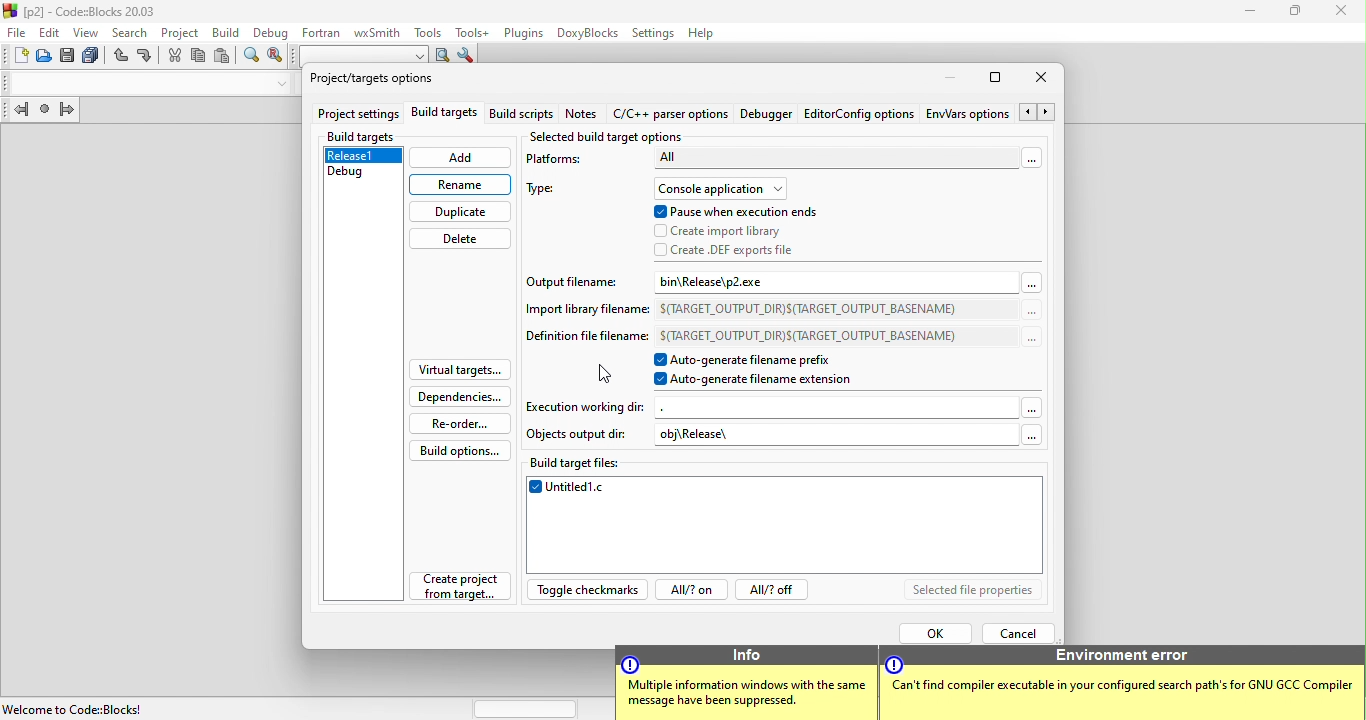 Image resolution: width=1366 pixels, height=720 pixels. What do you see at coordinates (1030, 338) in the screenshot?
I see `more` at bounding box center [1030, 338].